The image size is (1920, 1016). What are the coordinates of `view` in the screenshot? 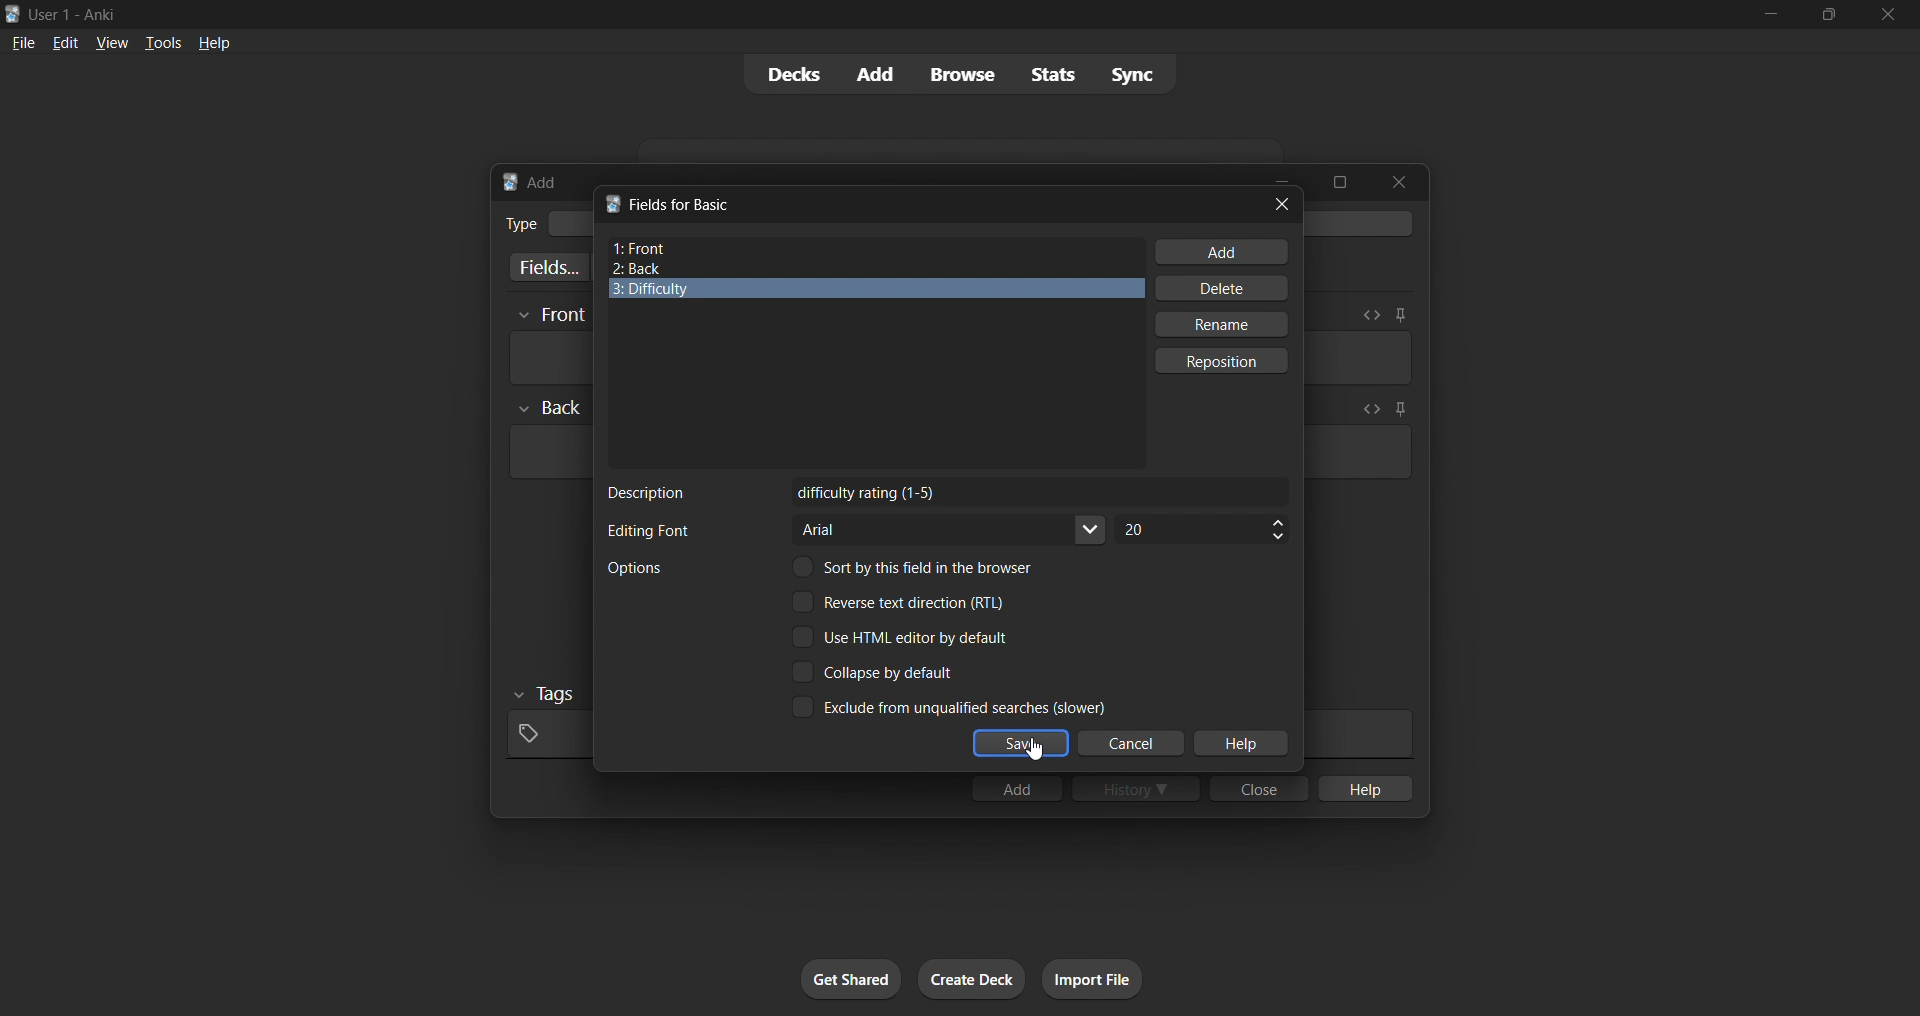 It's located at (112, 42).